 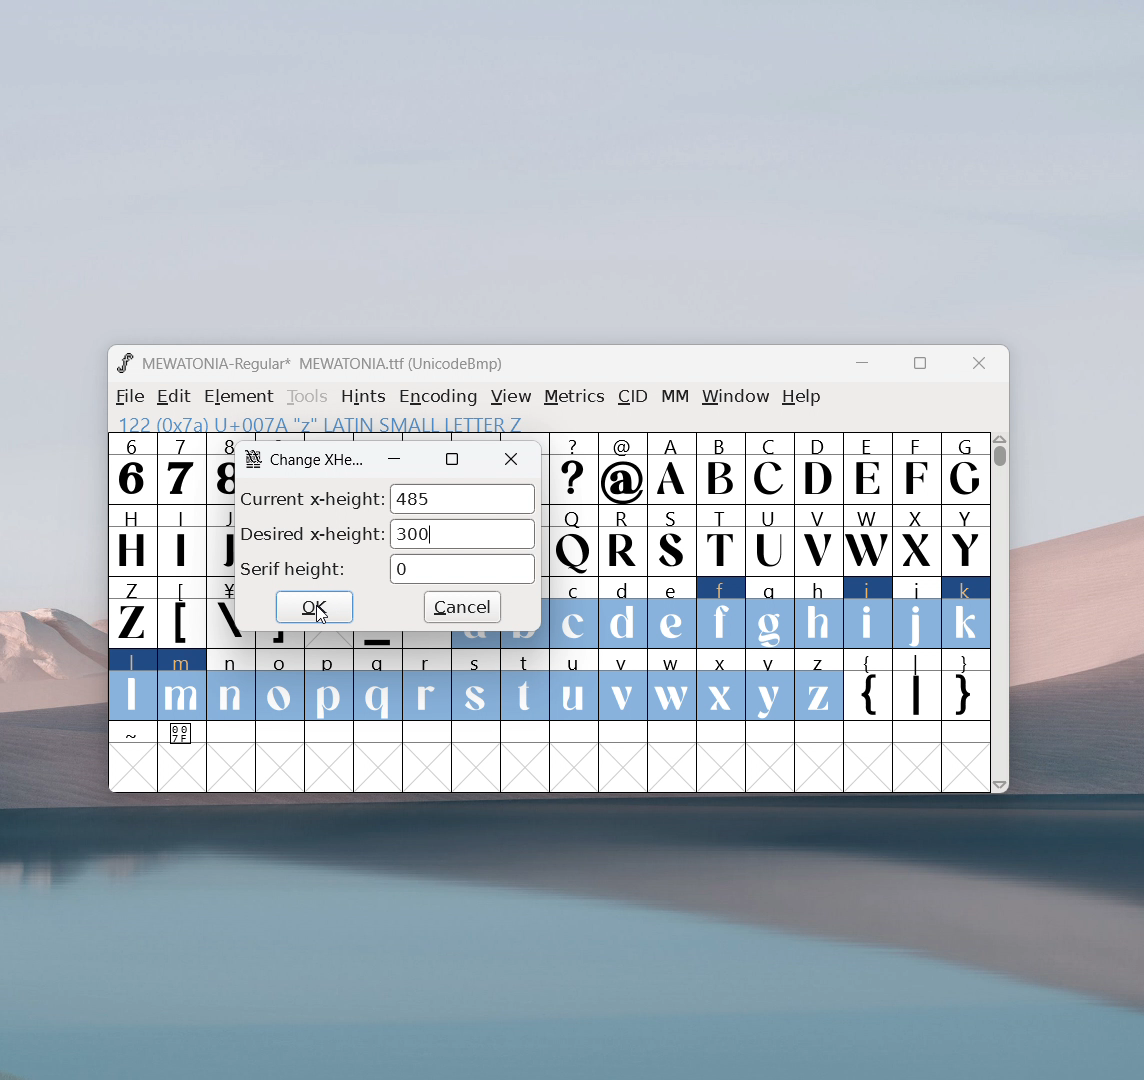 What do you see at coordinates (239, 397) in the screenshot?
I see `element` at bounding box center [239, 397].